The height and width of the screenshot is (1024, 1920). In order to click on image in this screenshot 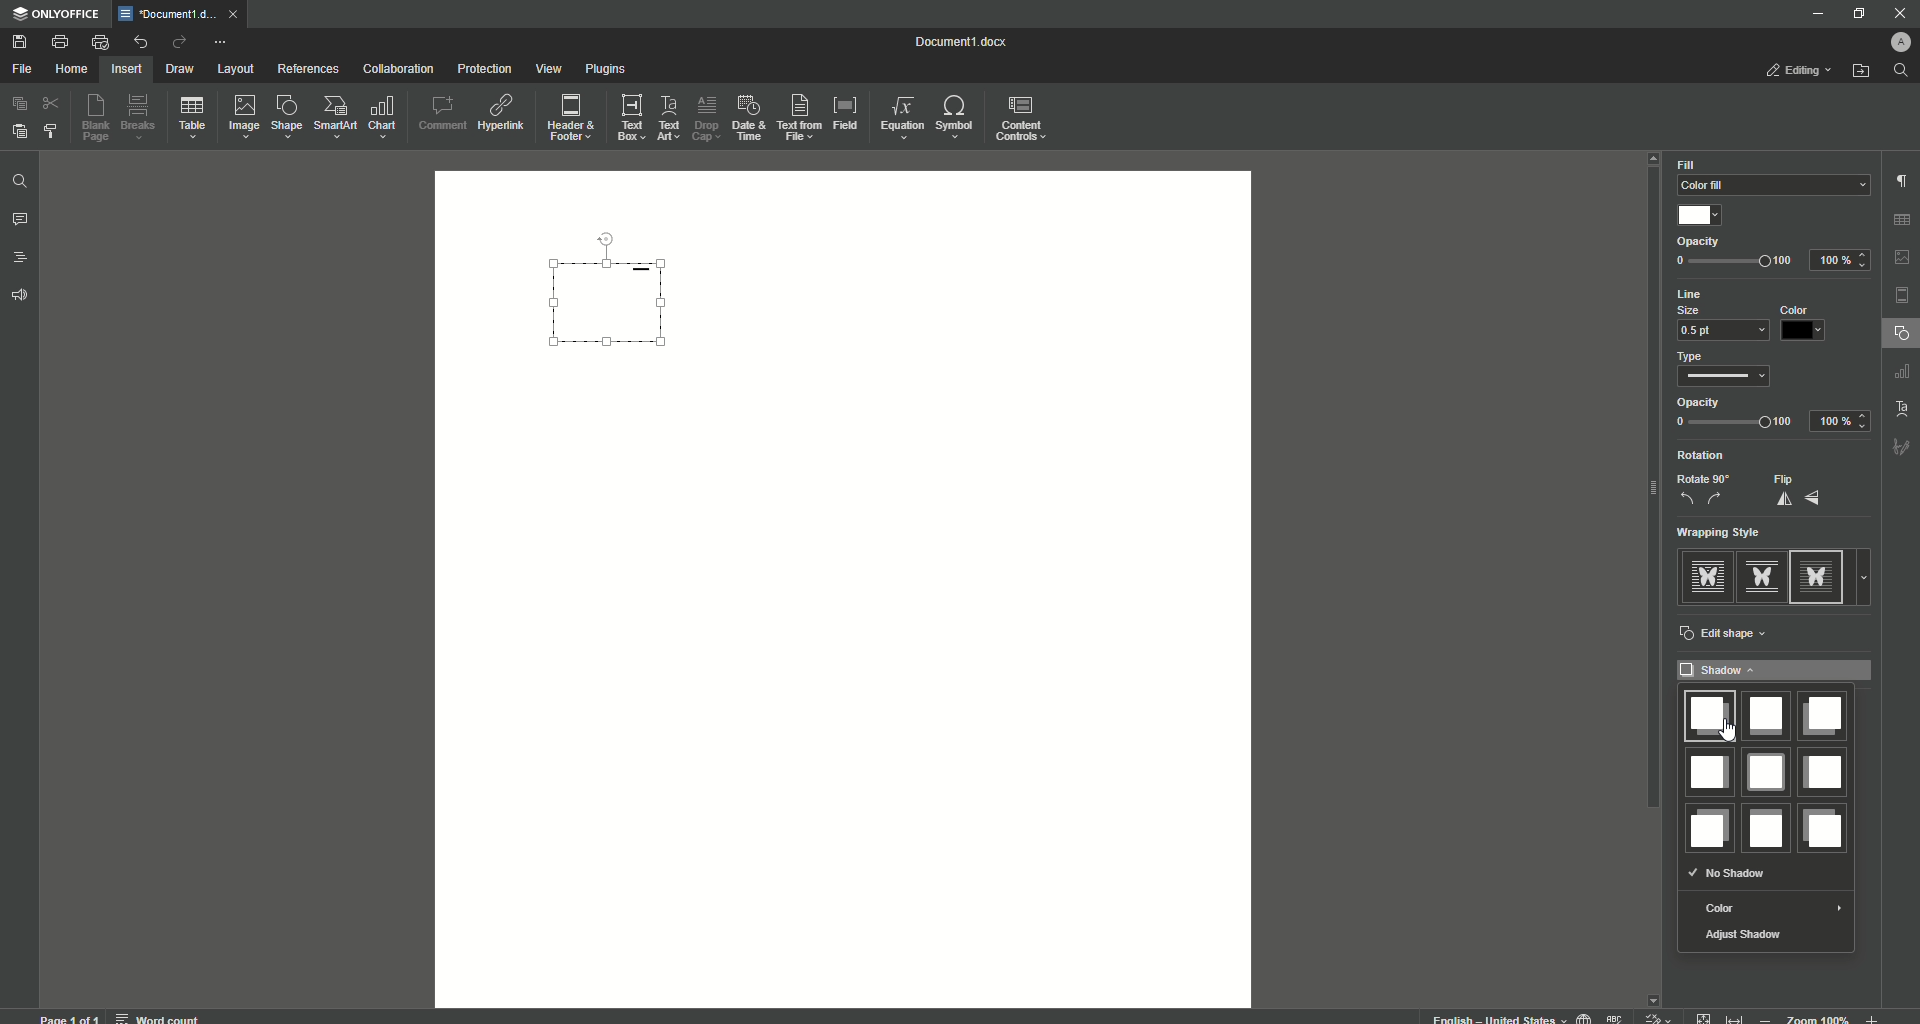, I will do `click(1903, 257)`.